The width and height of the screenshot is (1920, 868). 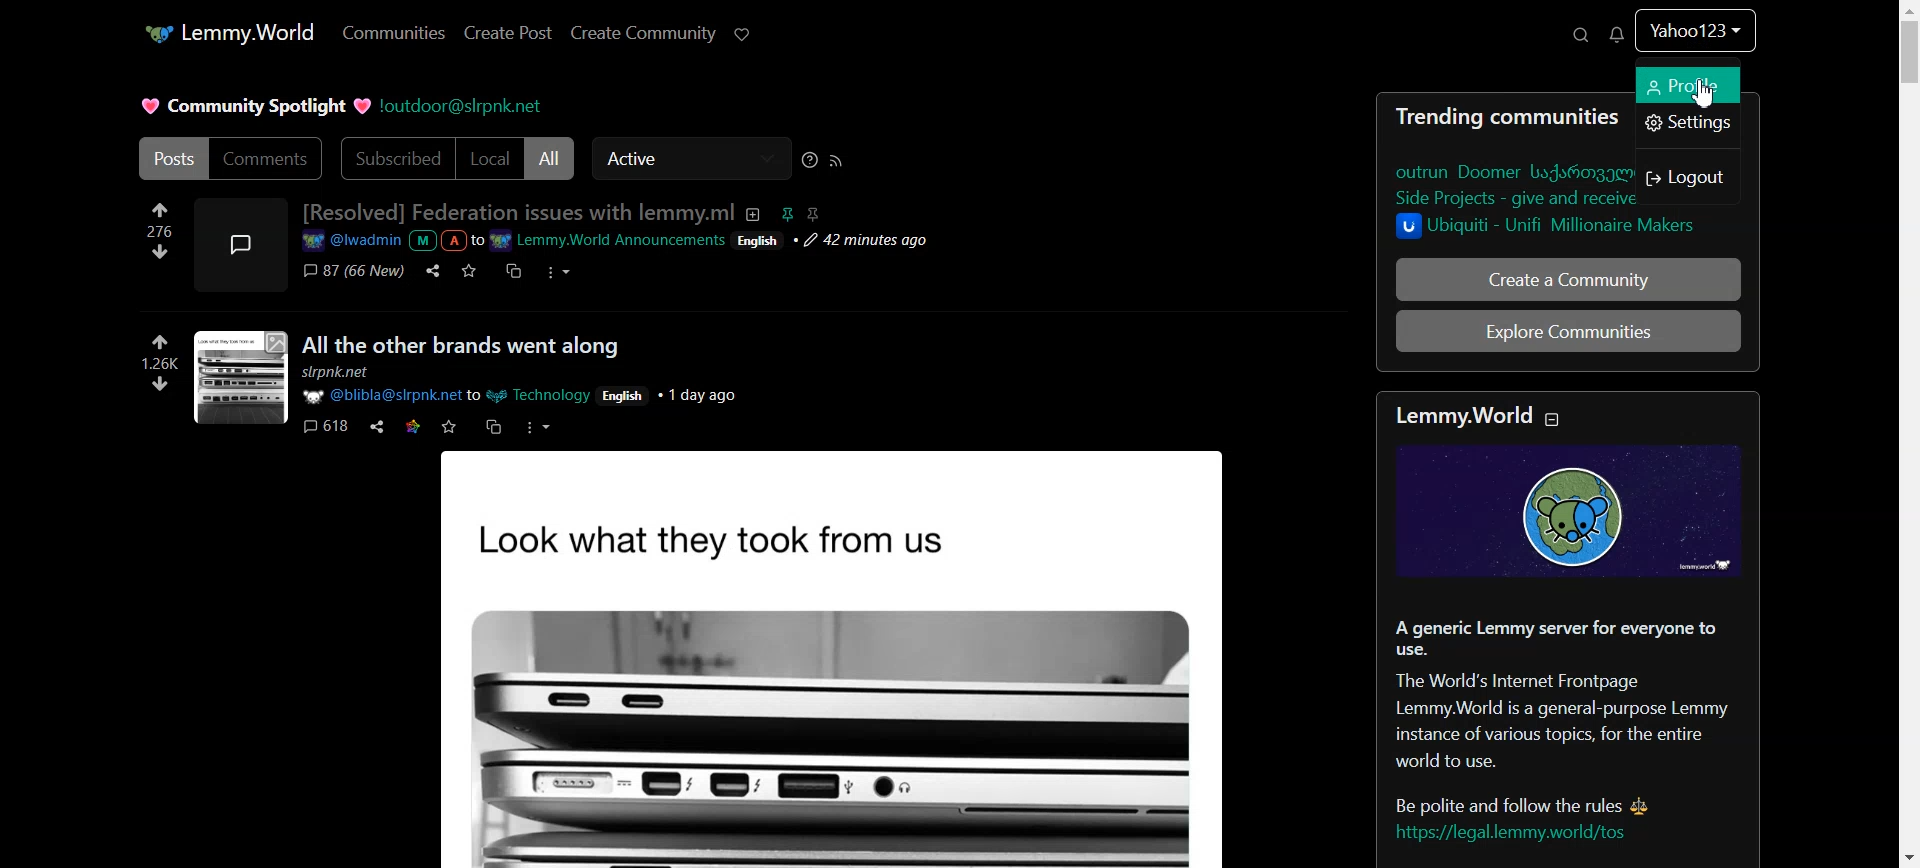 I want to click on pinned post, so click(x=812, y=214).